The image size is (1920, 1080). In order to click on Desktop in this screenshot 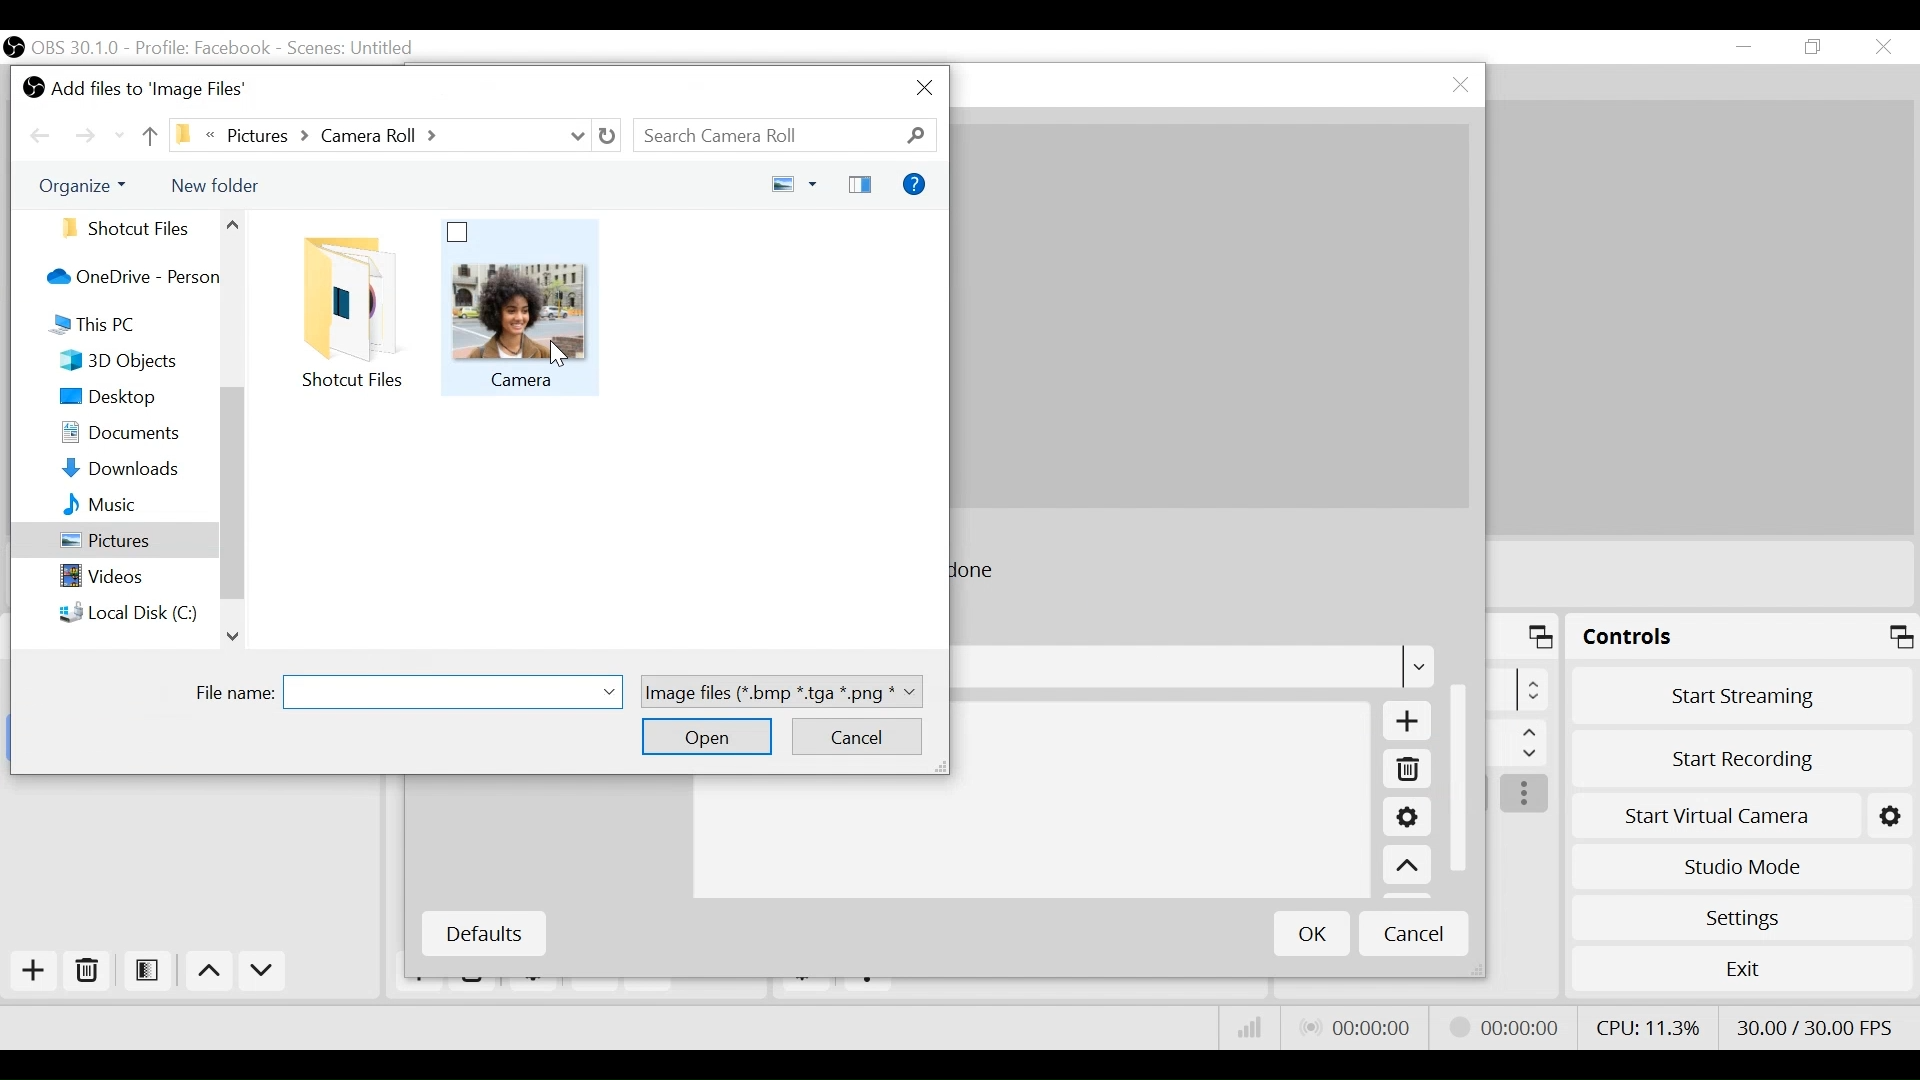, I will do `click(135, 400)`.